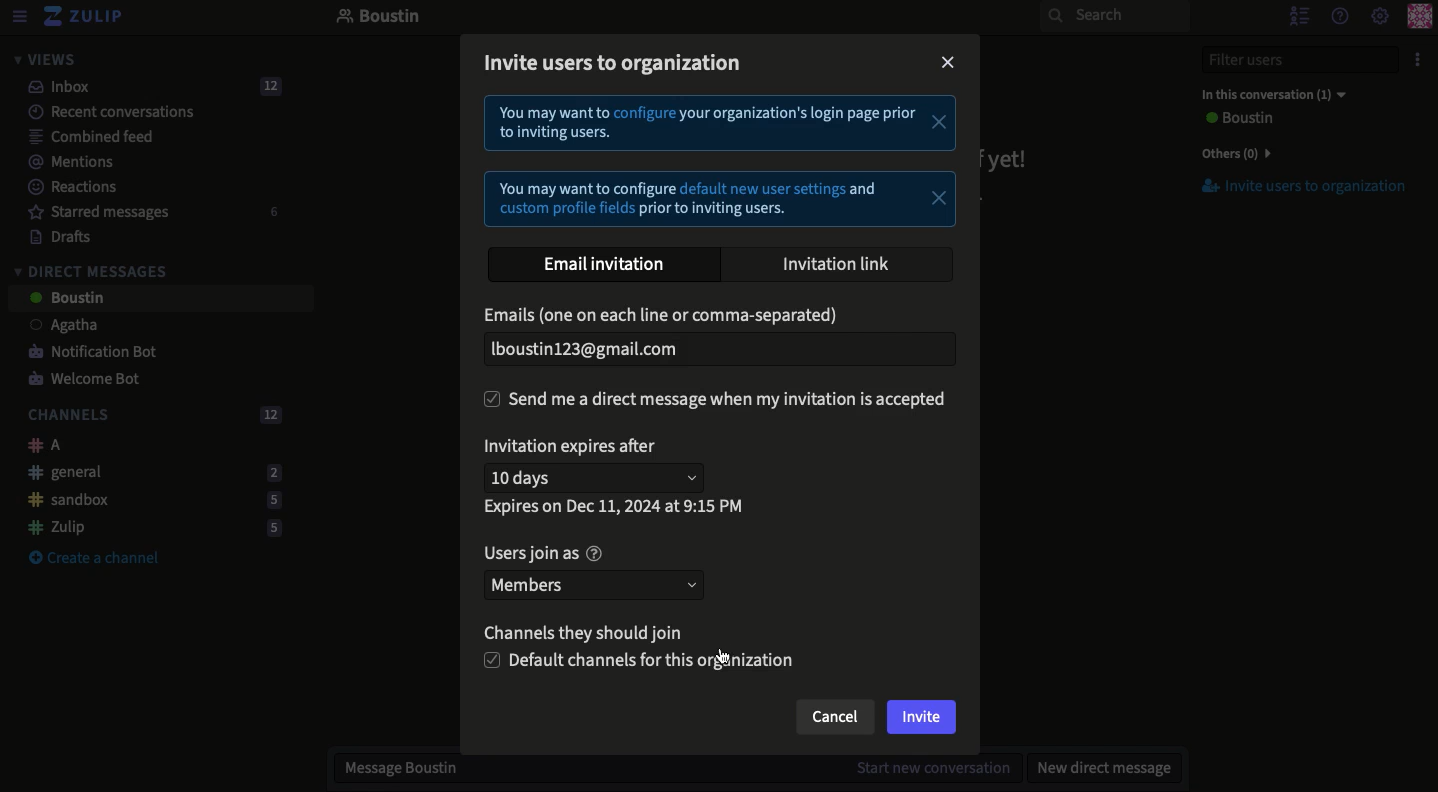  Describe the element at coordinates (85, 17) in the screenshot. I see `Zulip` at that location.